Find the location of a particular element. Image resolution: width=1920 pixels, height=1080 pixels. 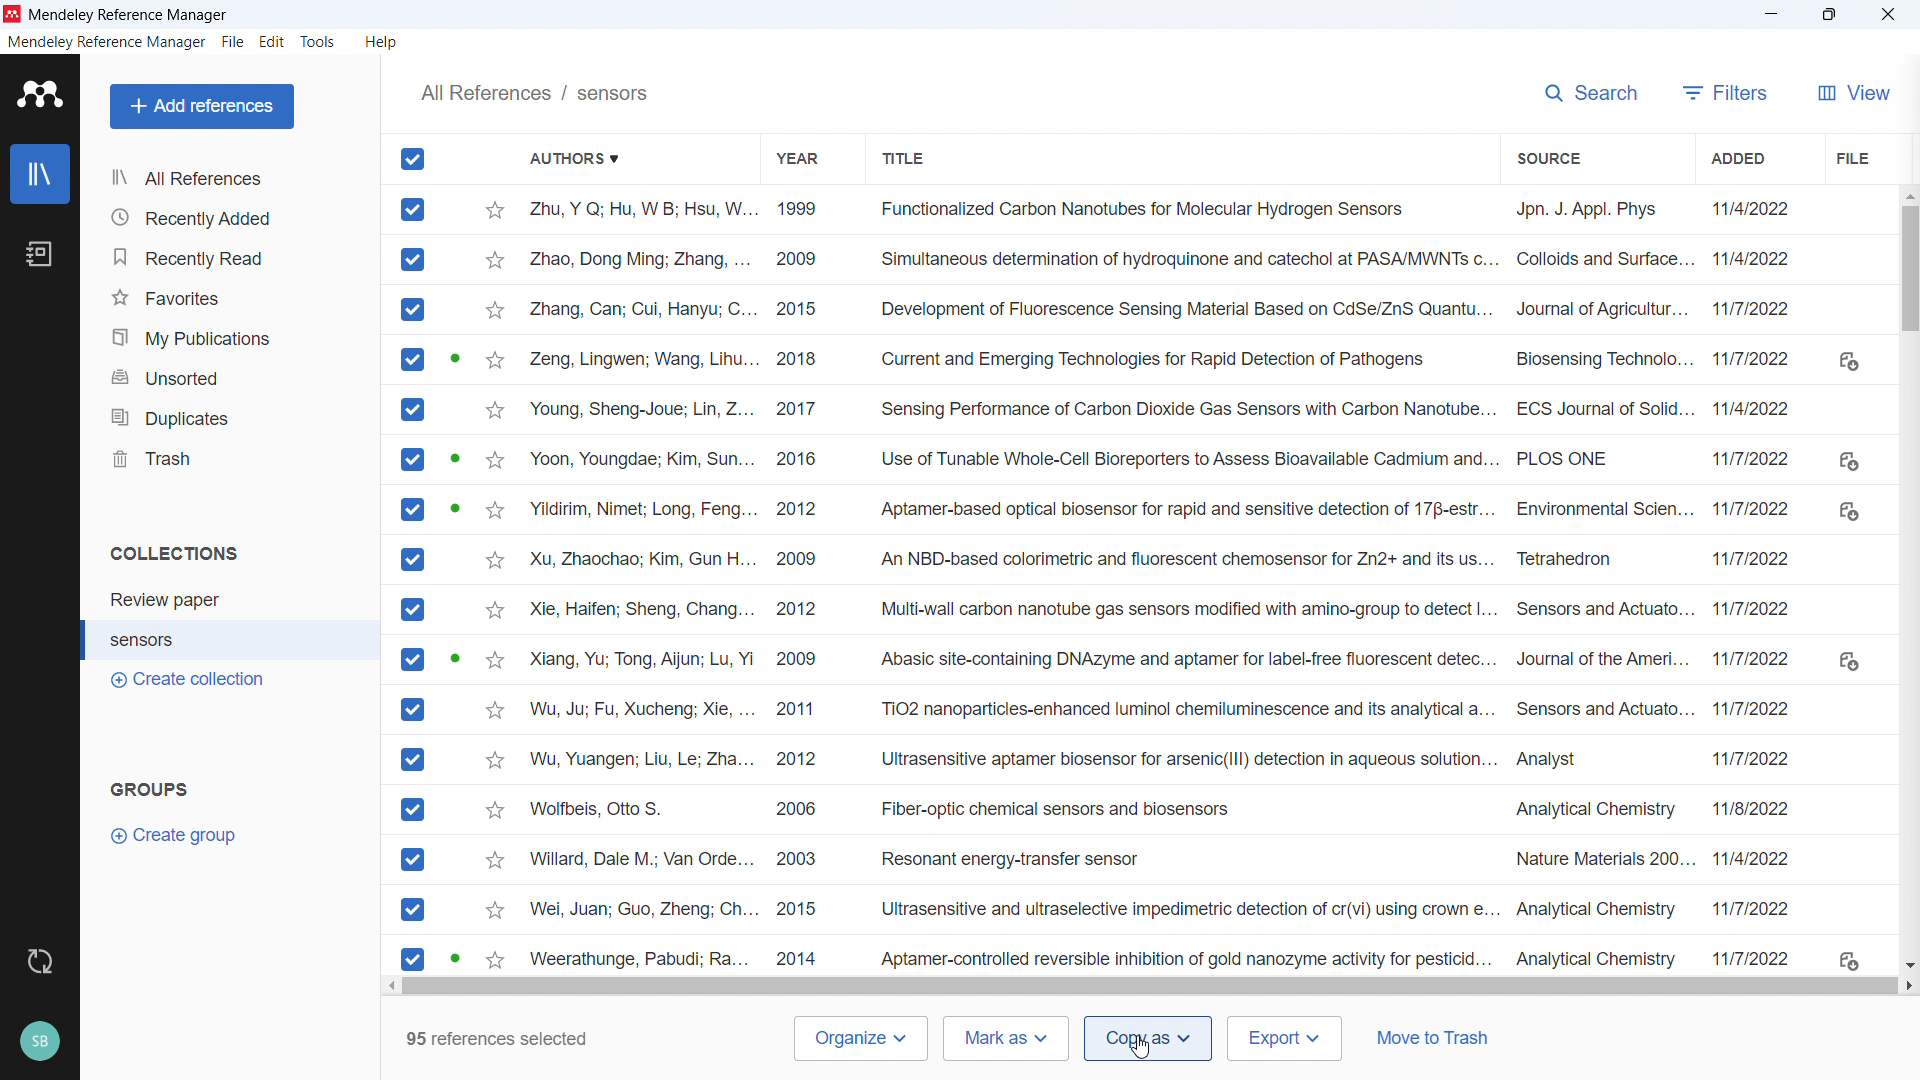

collection 2 is located at coordinates (231, 639).